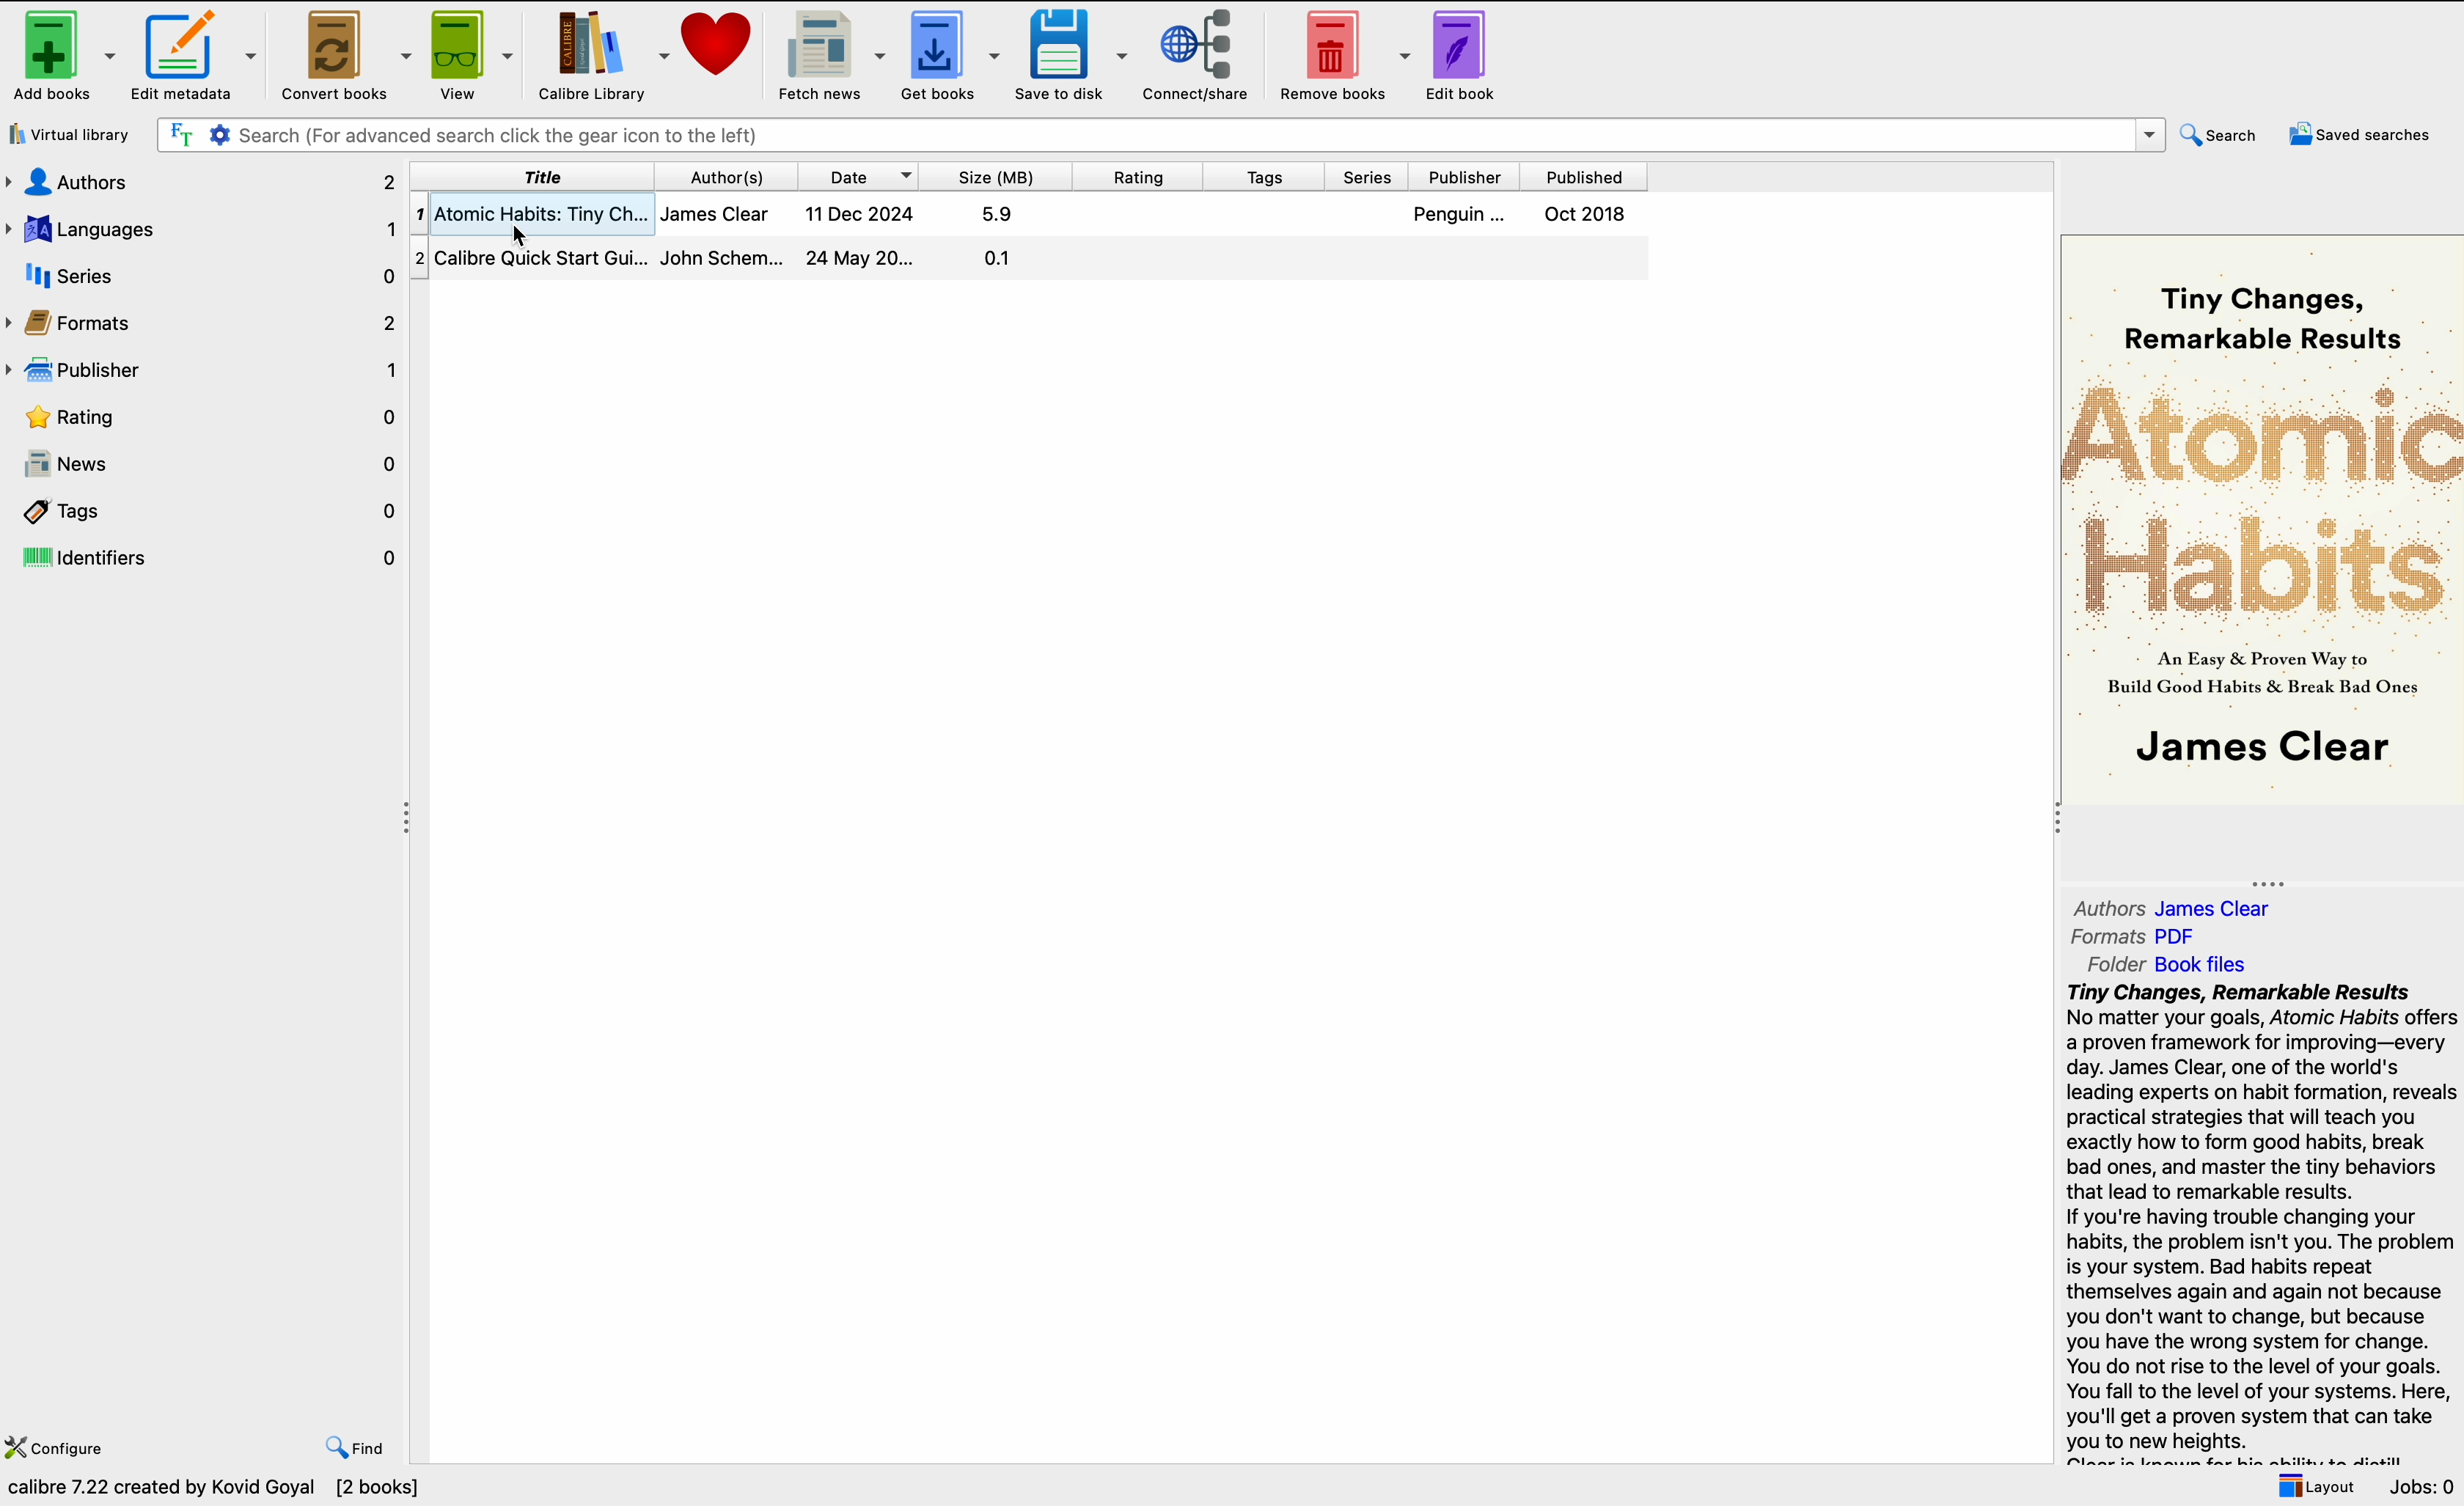 The image size is (2464, 1506). I want to click on save to disk, so click(1070, 56).